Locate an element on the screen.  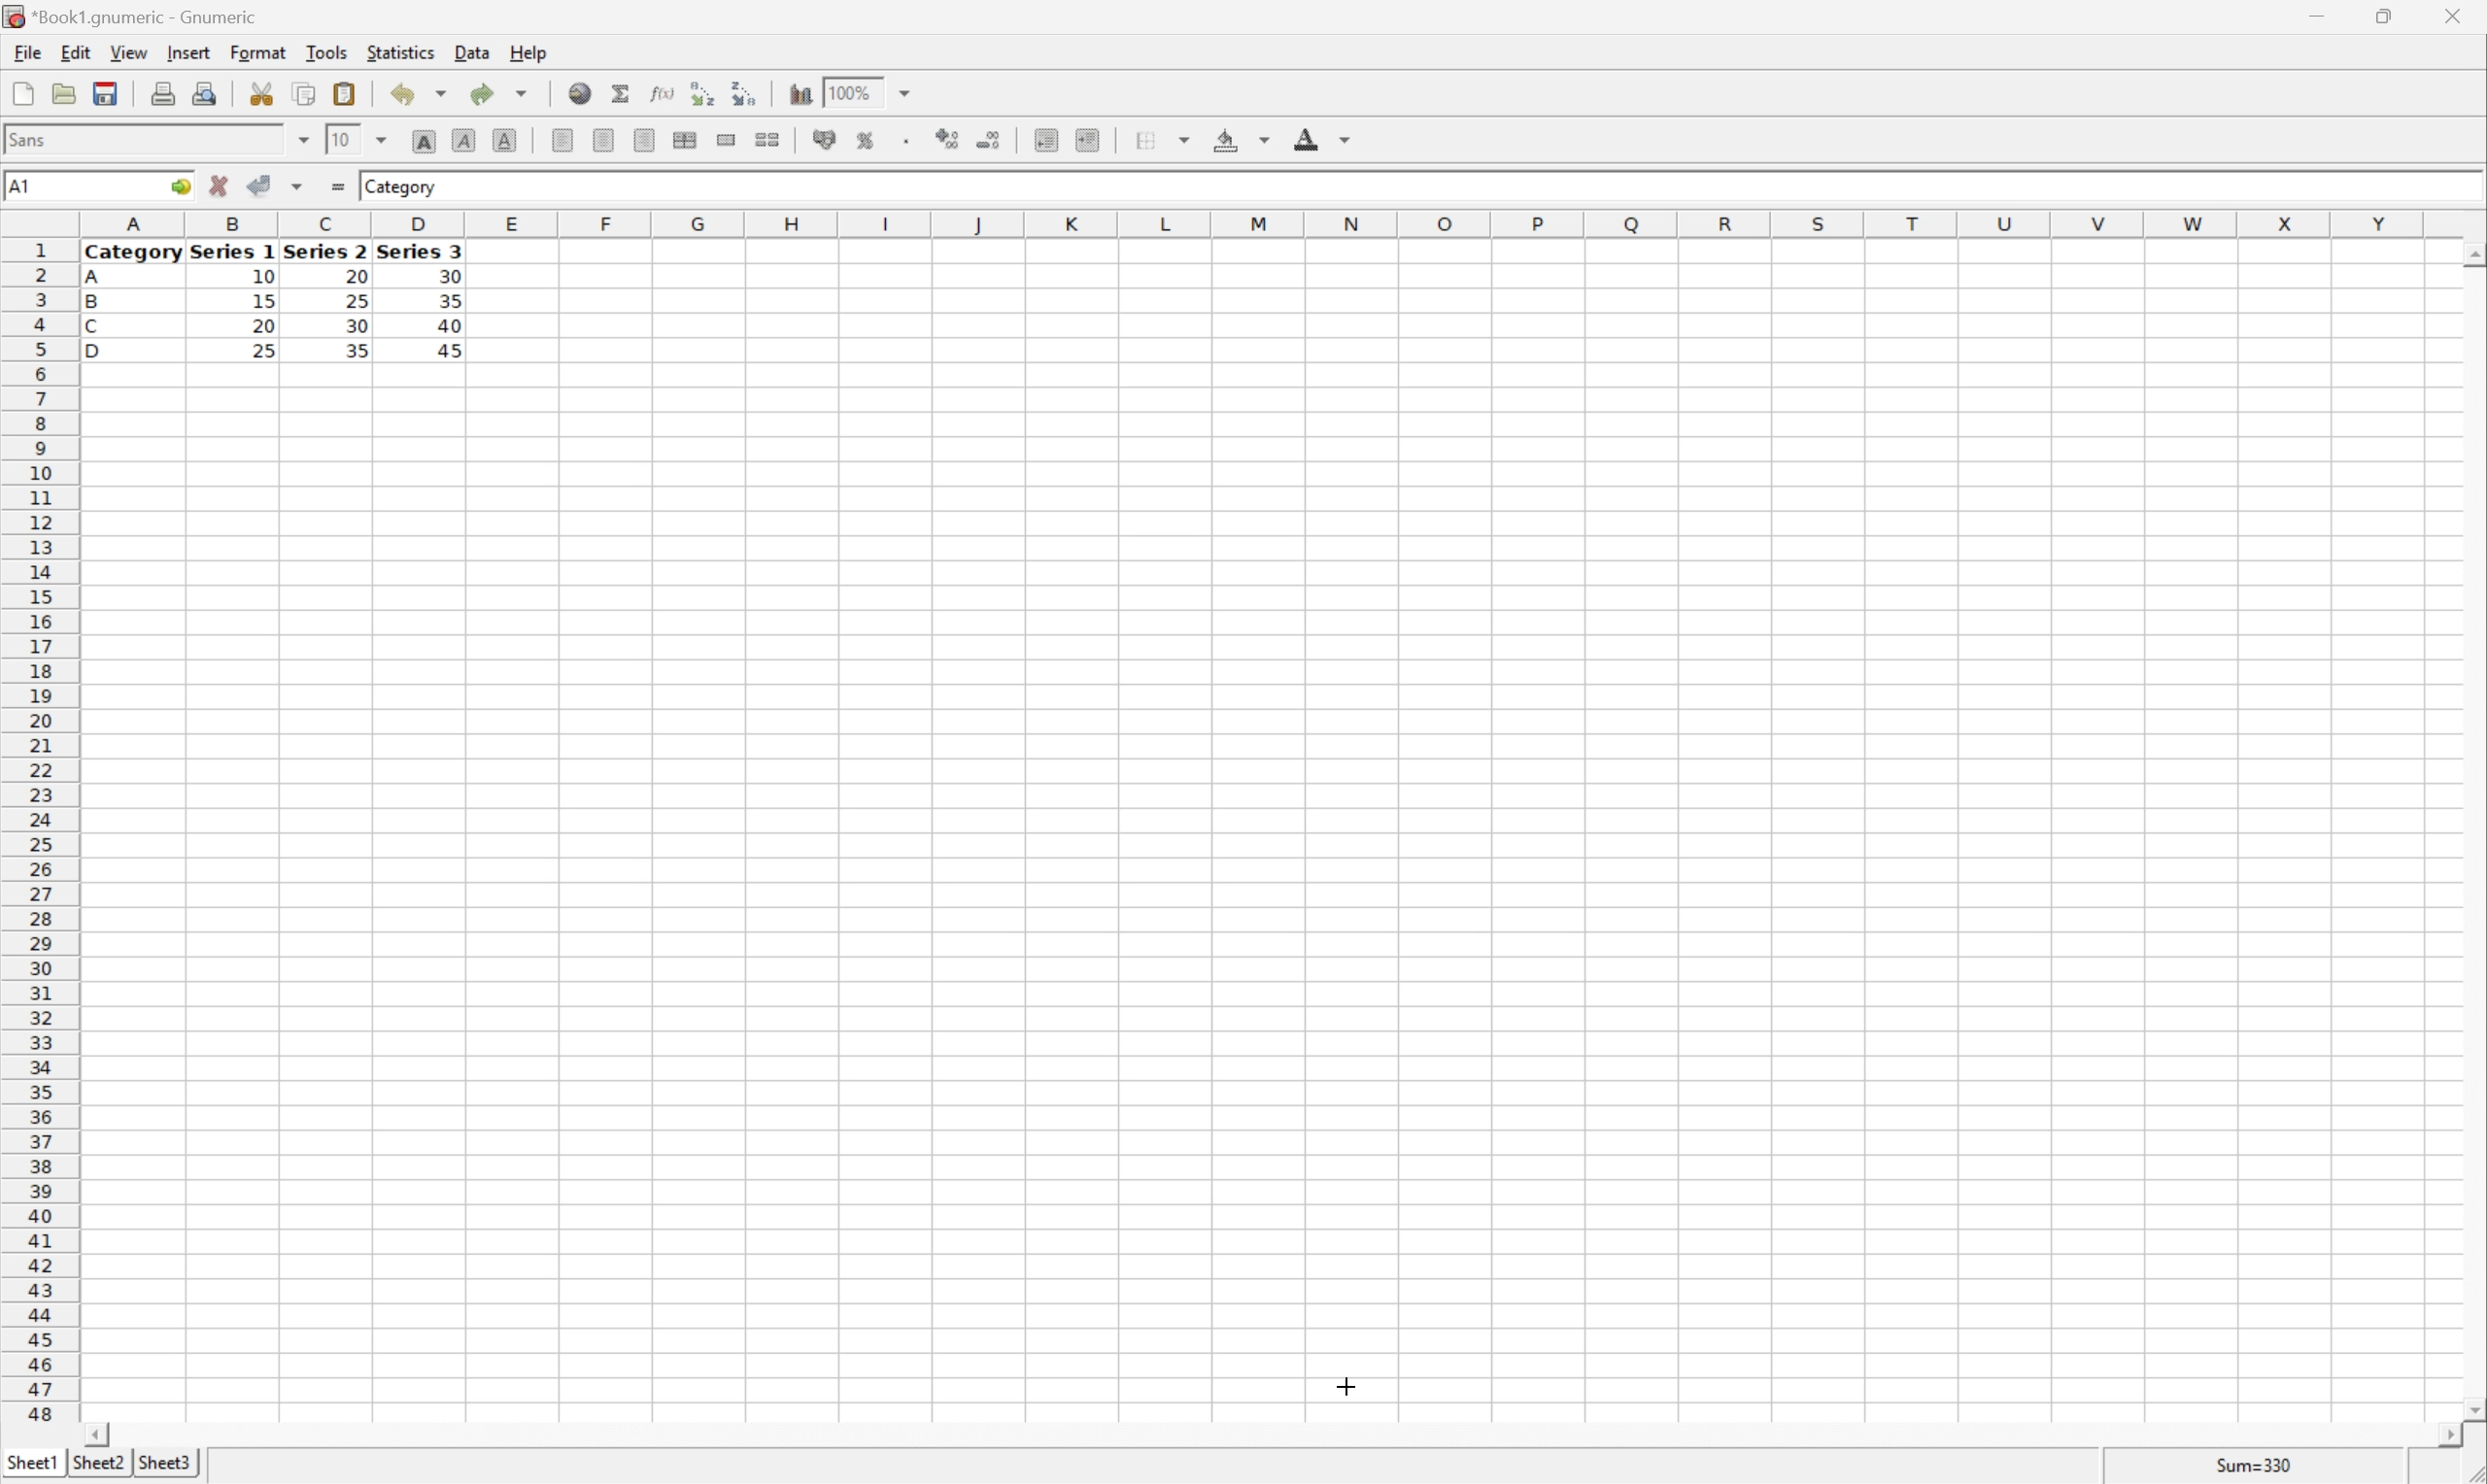
30 is located at coordinates (449, 276).